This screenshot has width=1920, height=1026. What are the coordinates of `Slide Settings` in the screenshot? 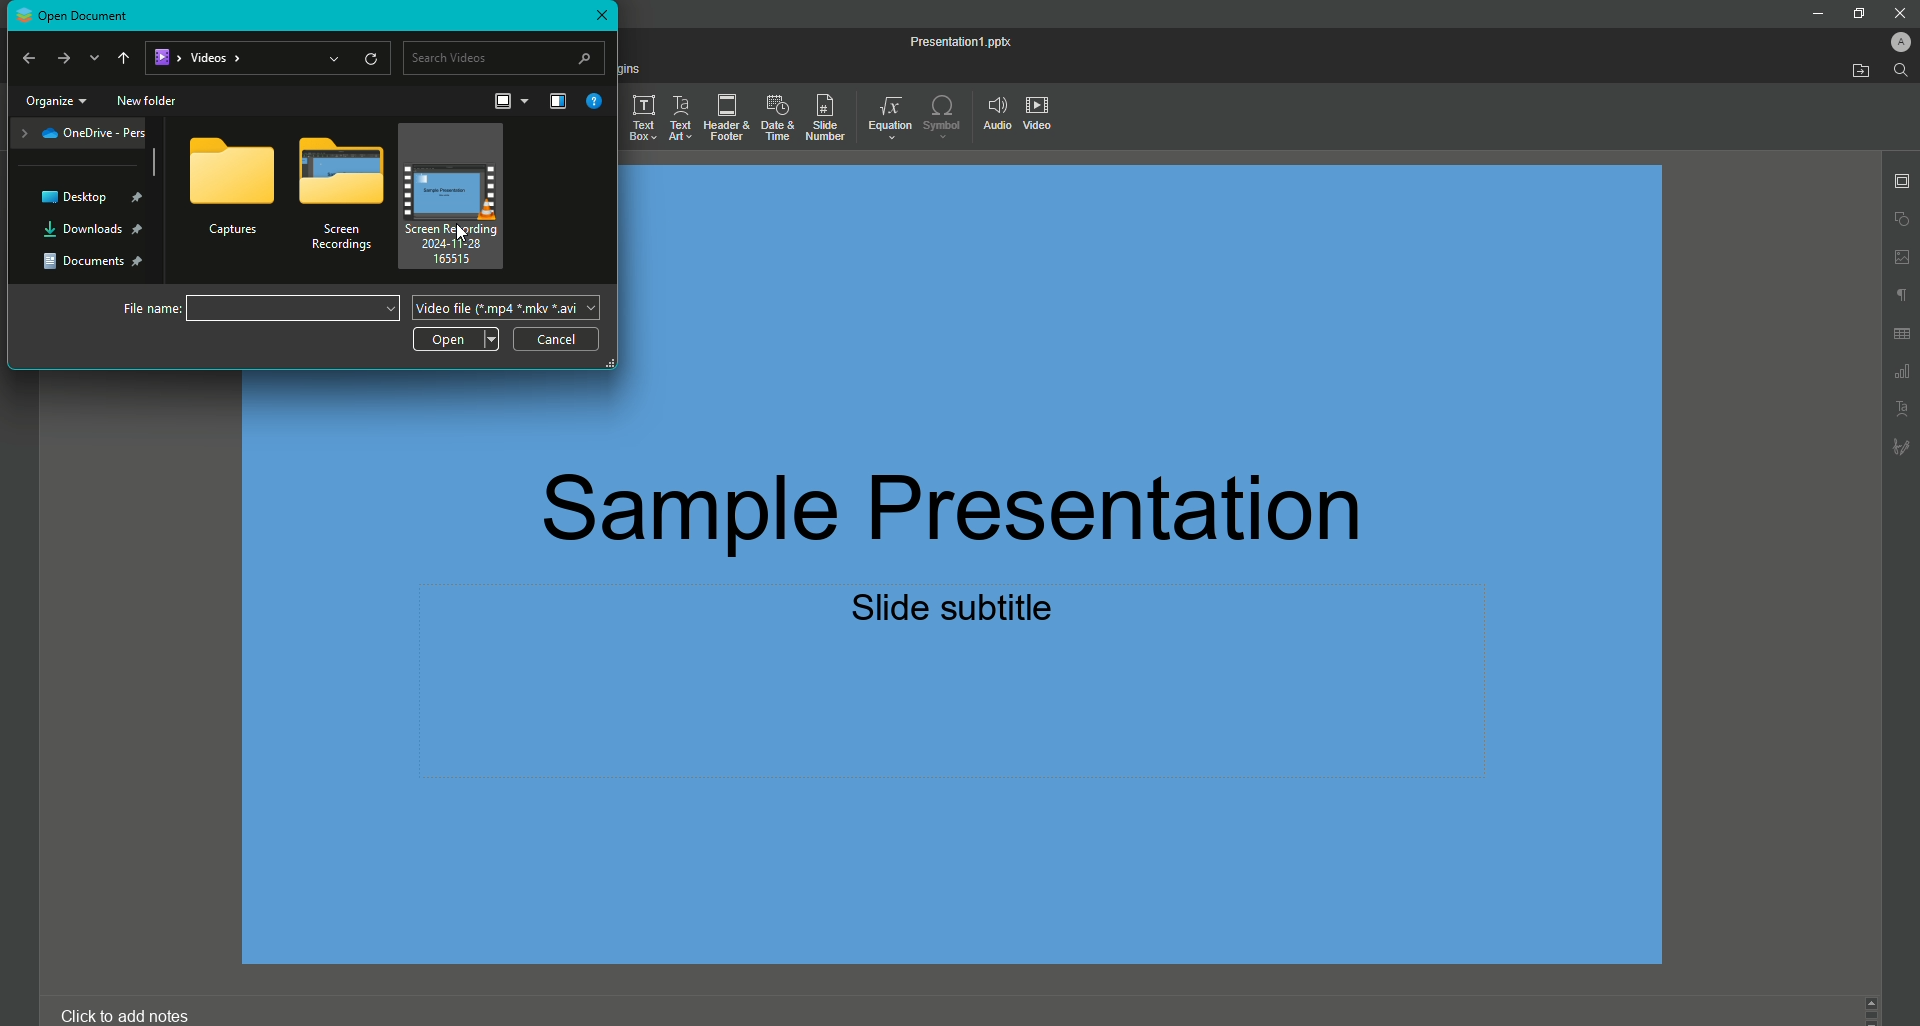 It's located at (1897, 181).